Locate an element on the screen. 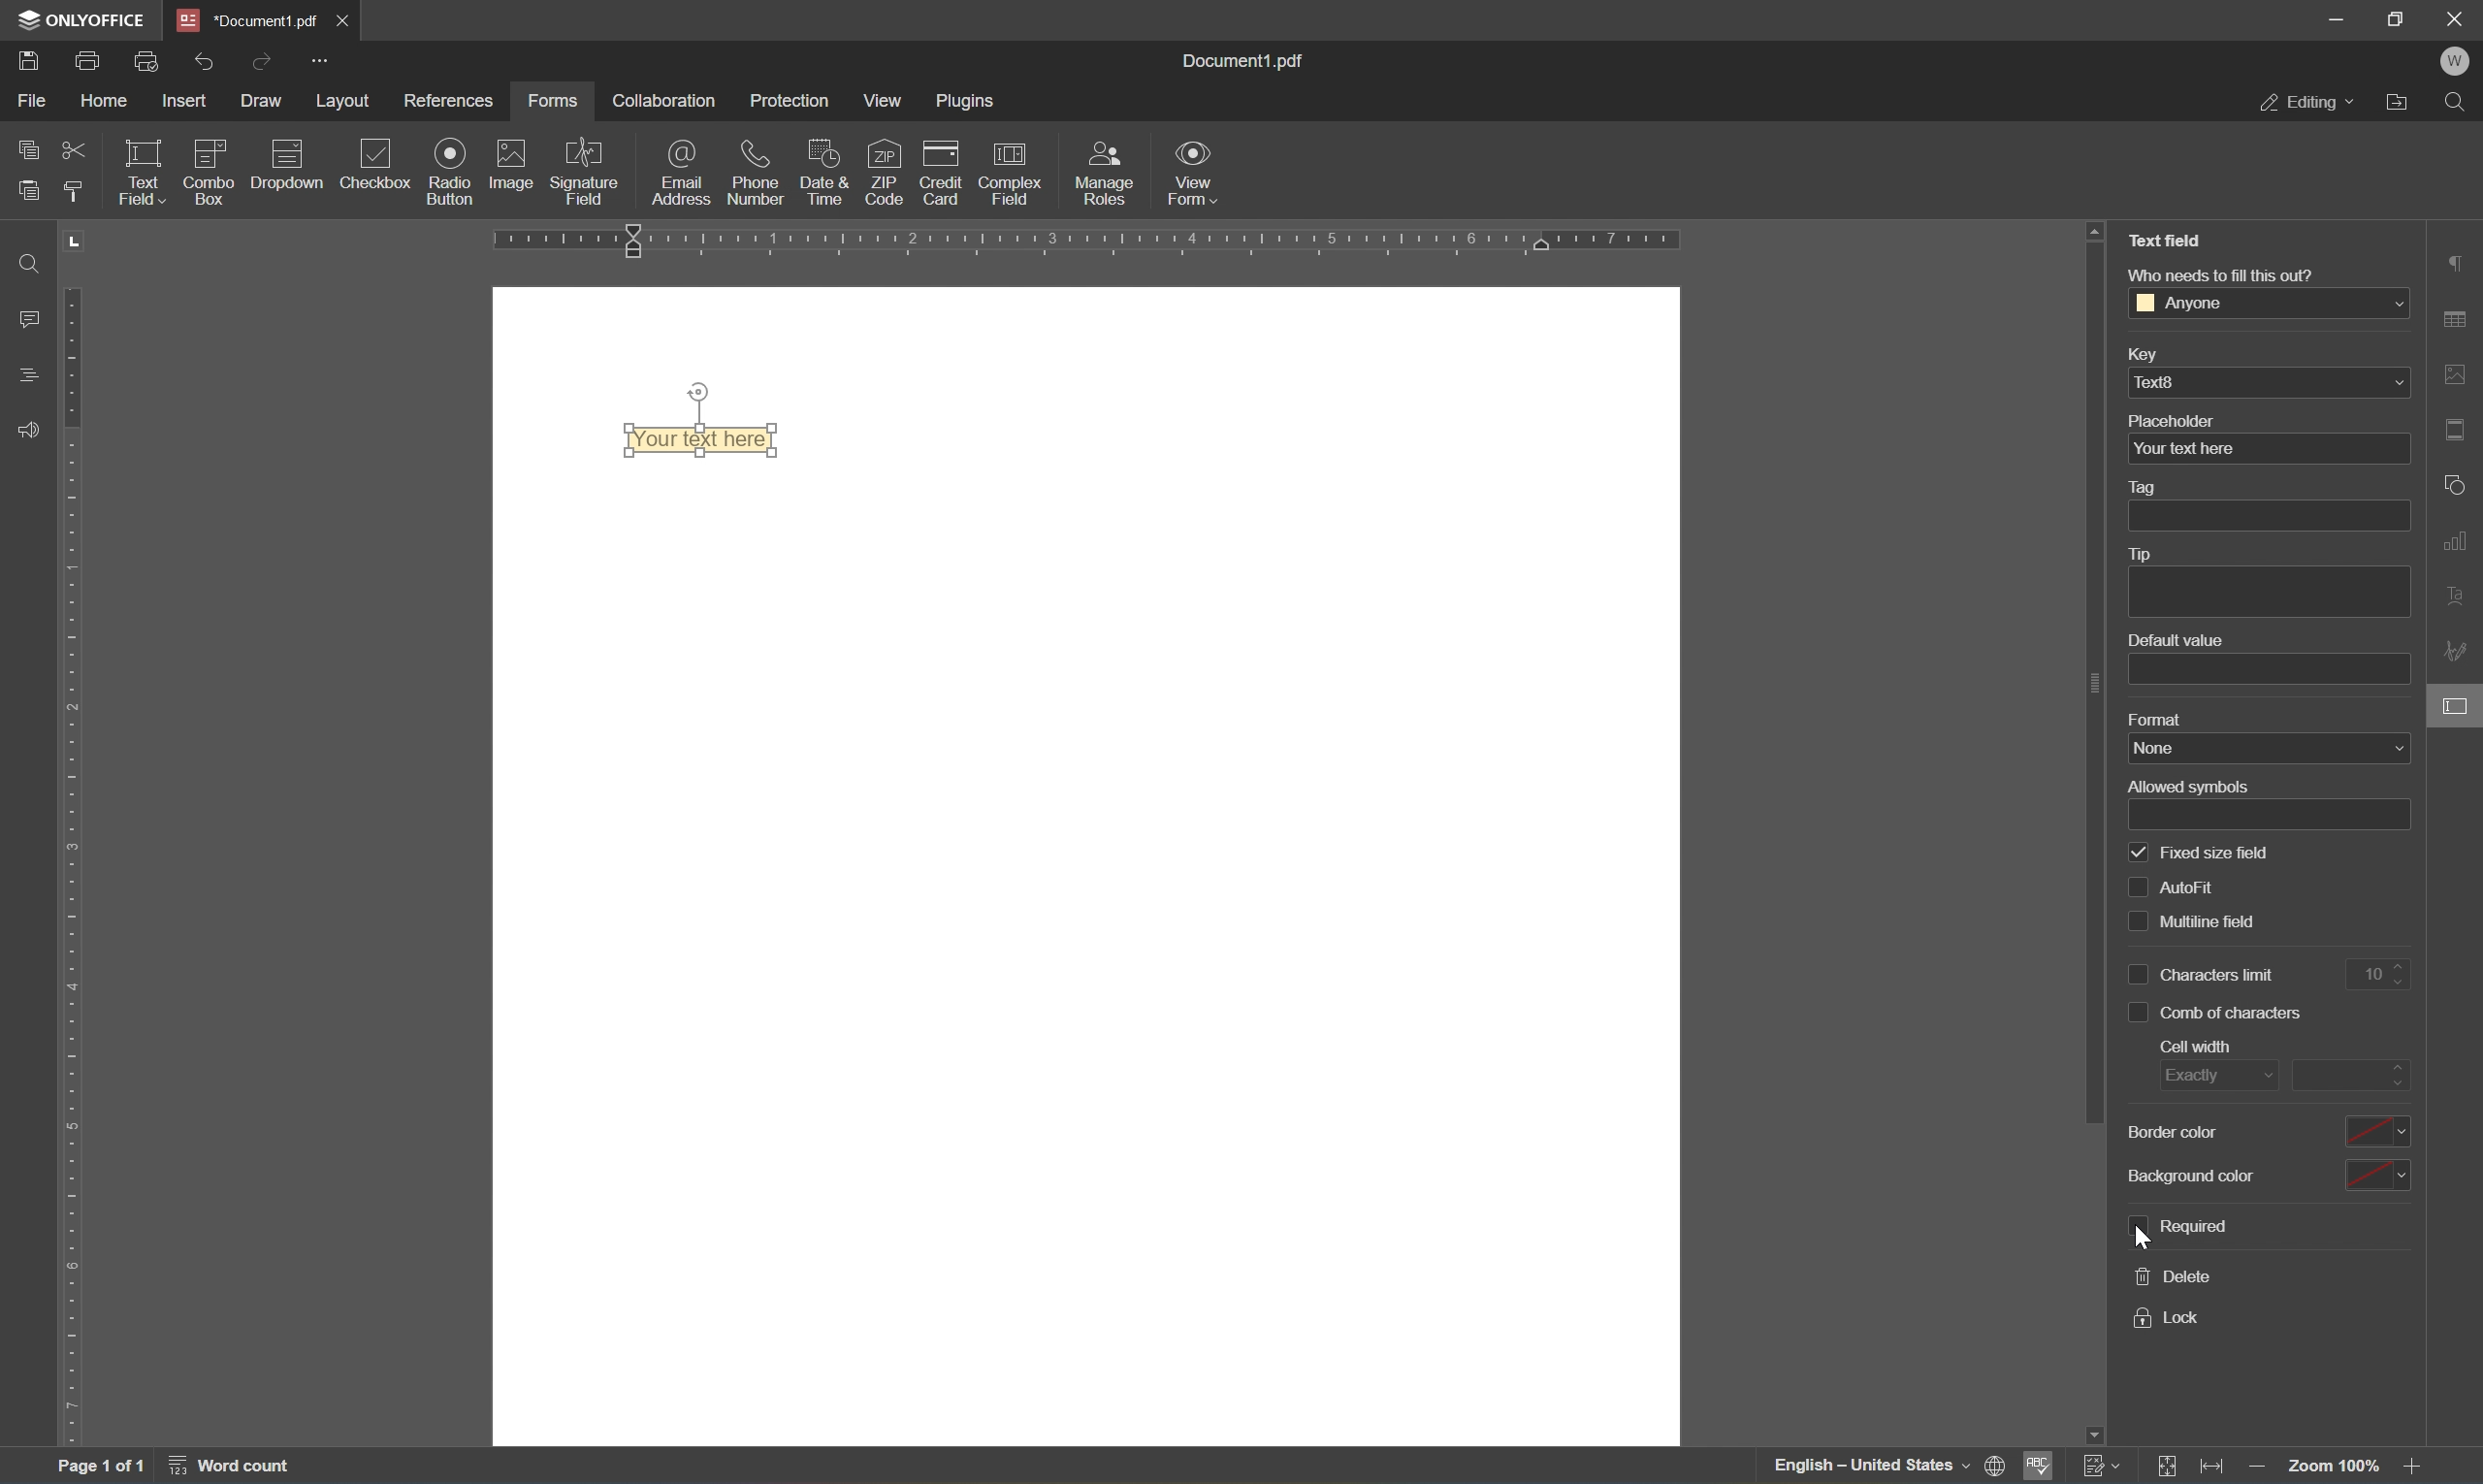 The width and height of the screenshot is (2483, 1484). anyone is located at coordinates (2272, 303).